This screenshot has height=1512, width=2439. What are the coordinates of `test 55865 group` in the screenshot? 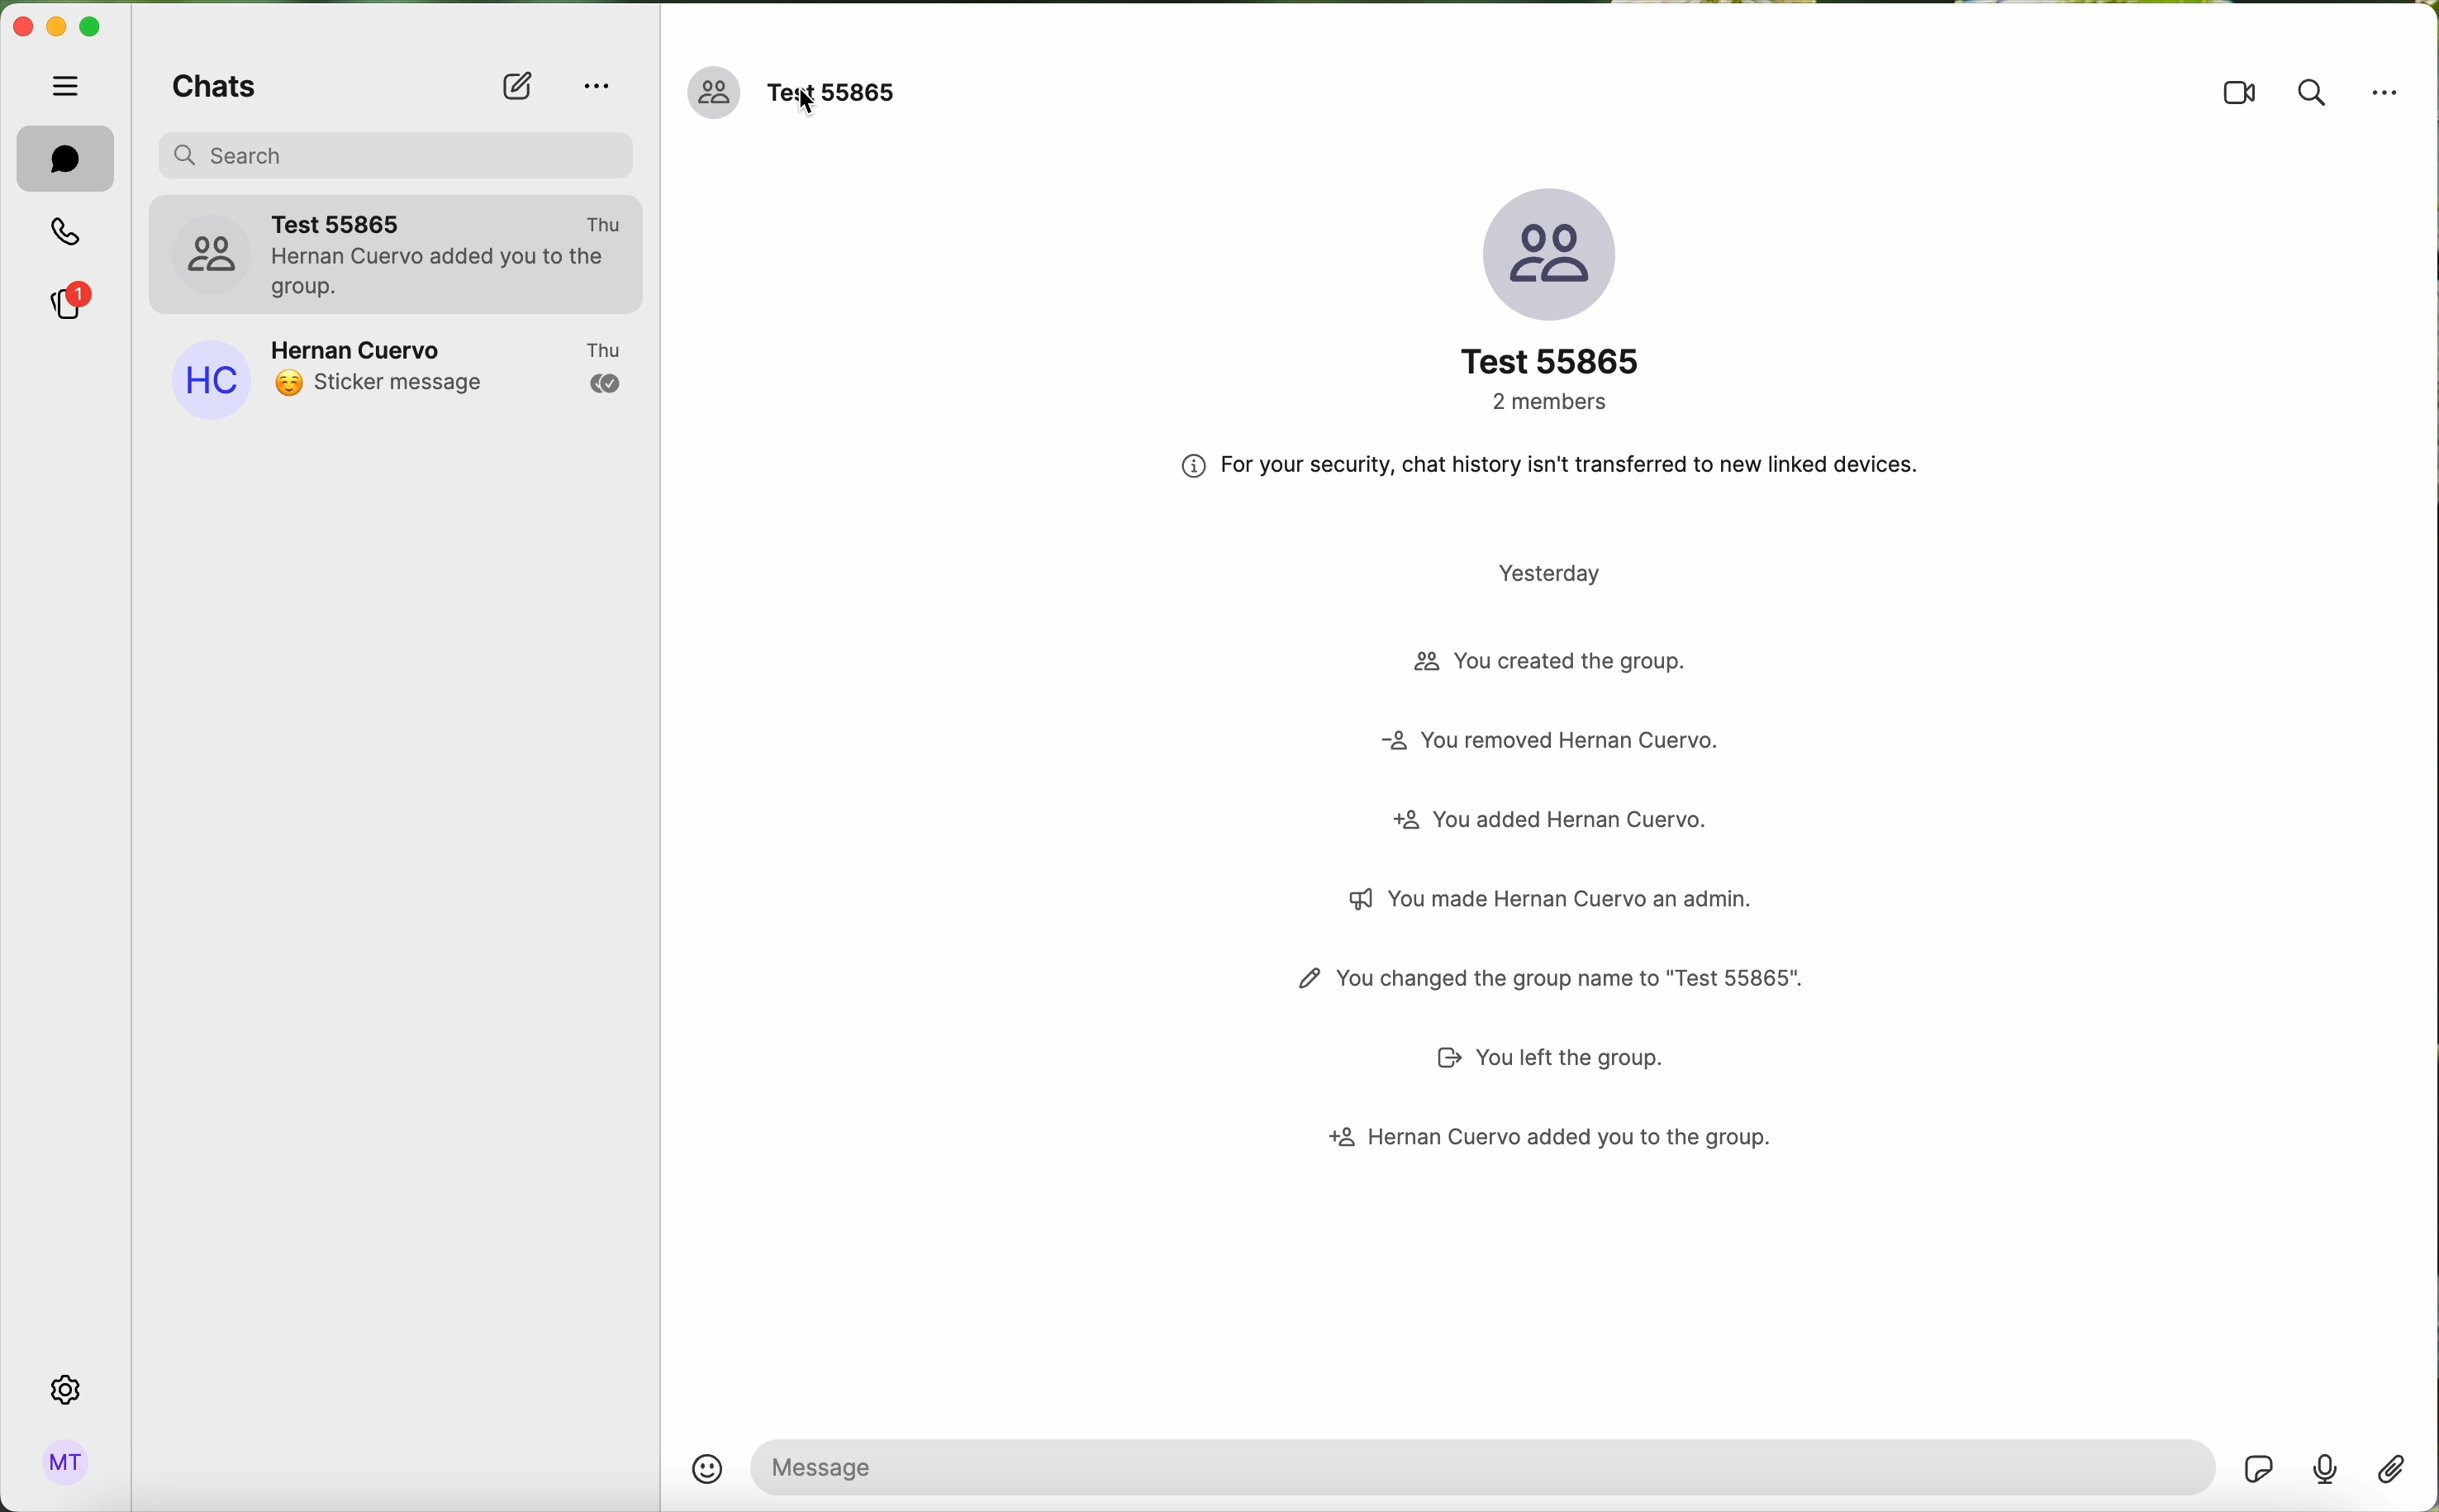 It's located at (398, 251).